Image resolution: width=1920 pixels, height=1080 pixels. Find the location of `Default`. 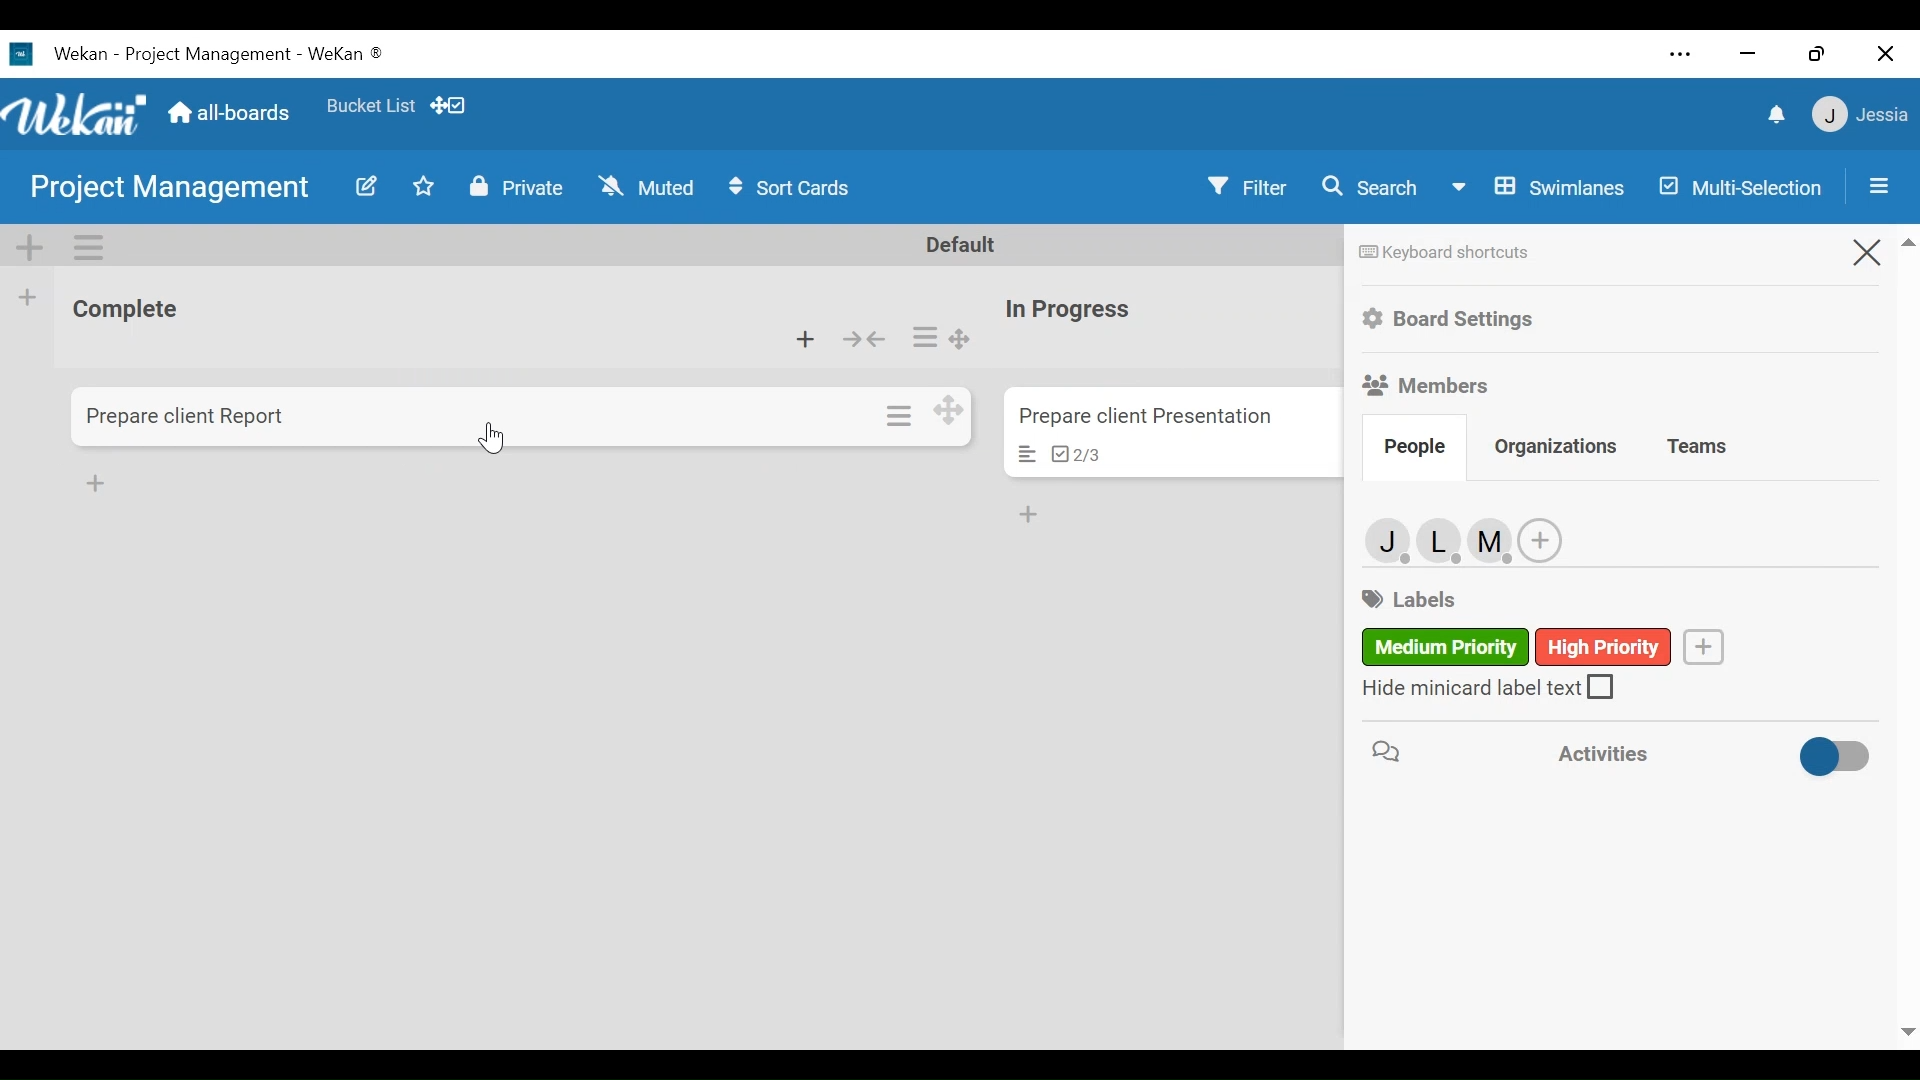

Default is located at coordinates (962, 245).